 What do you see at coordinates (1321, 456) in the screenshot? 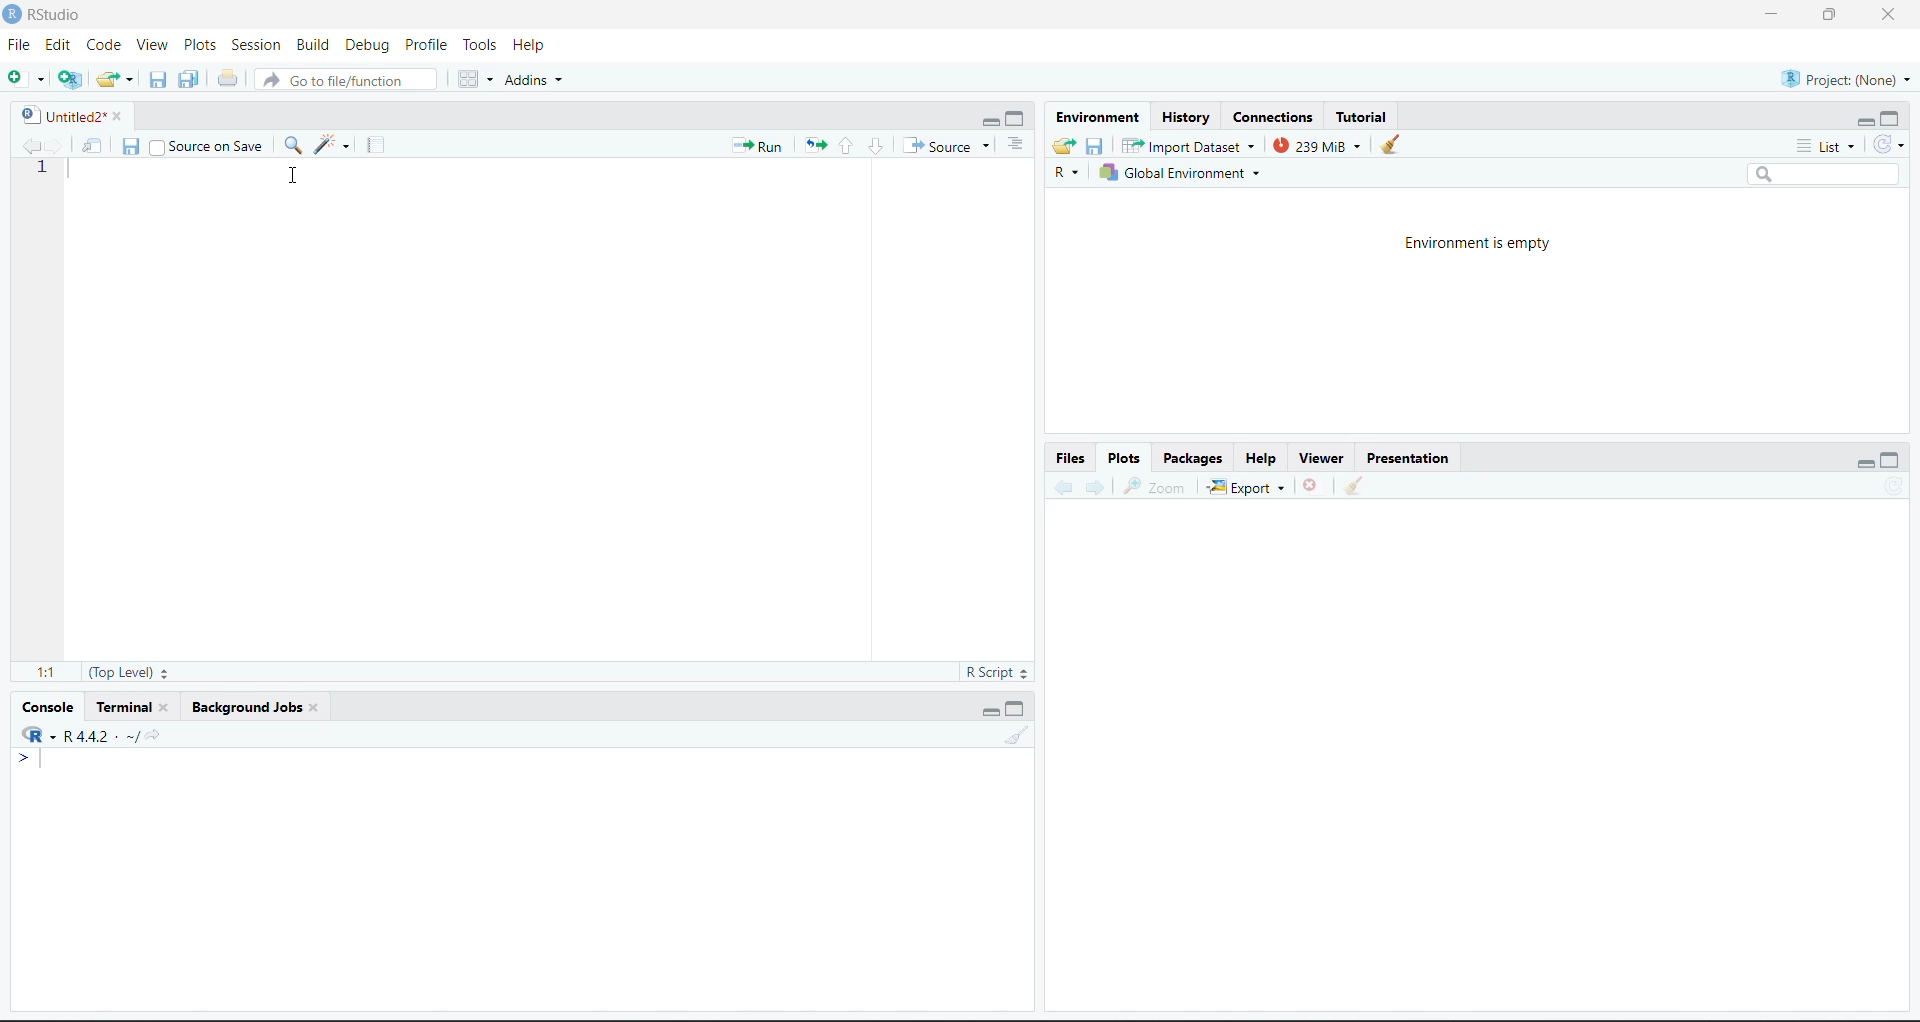
I see `Viewer` at bounding box center [1321, 456].